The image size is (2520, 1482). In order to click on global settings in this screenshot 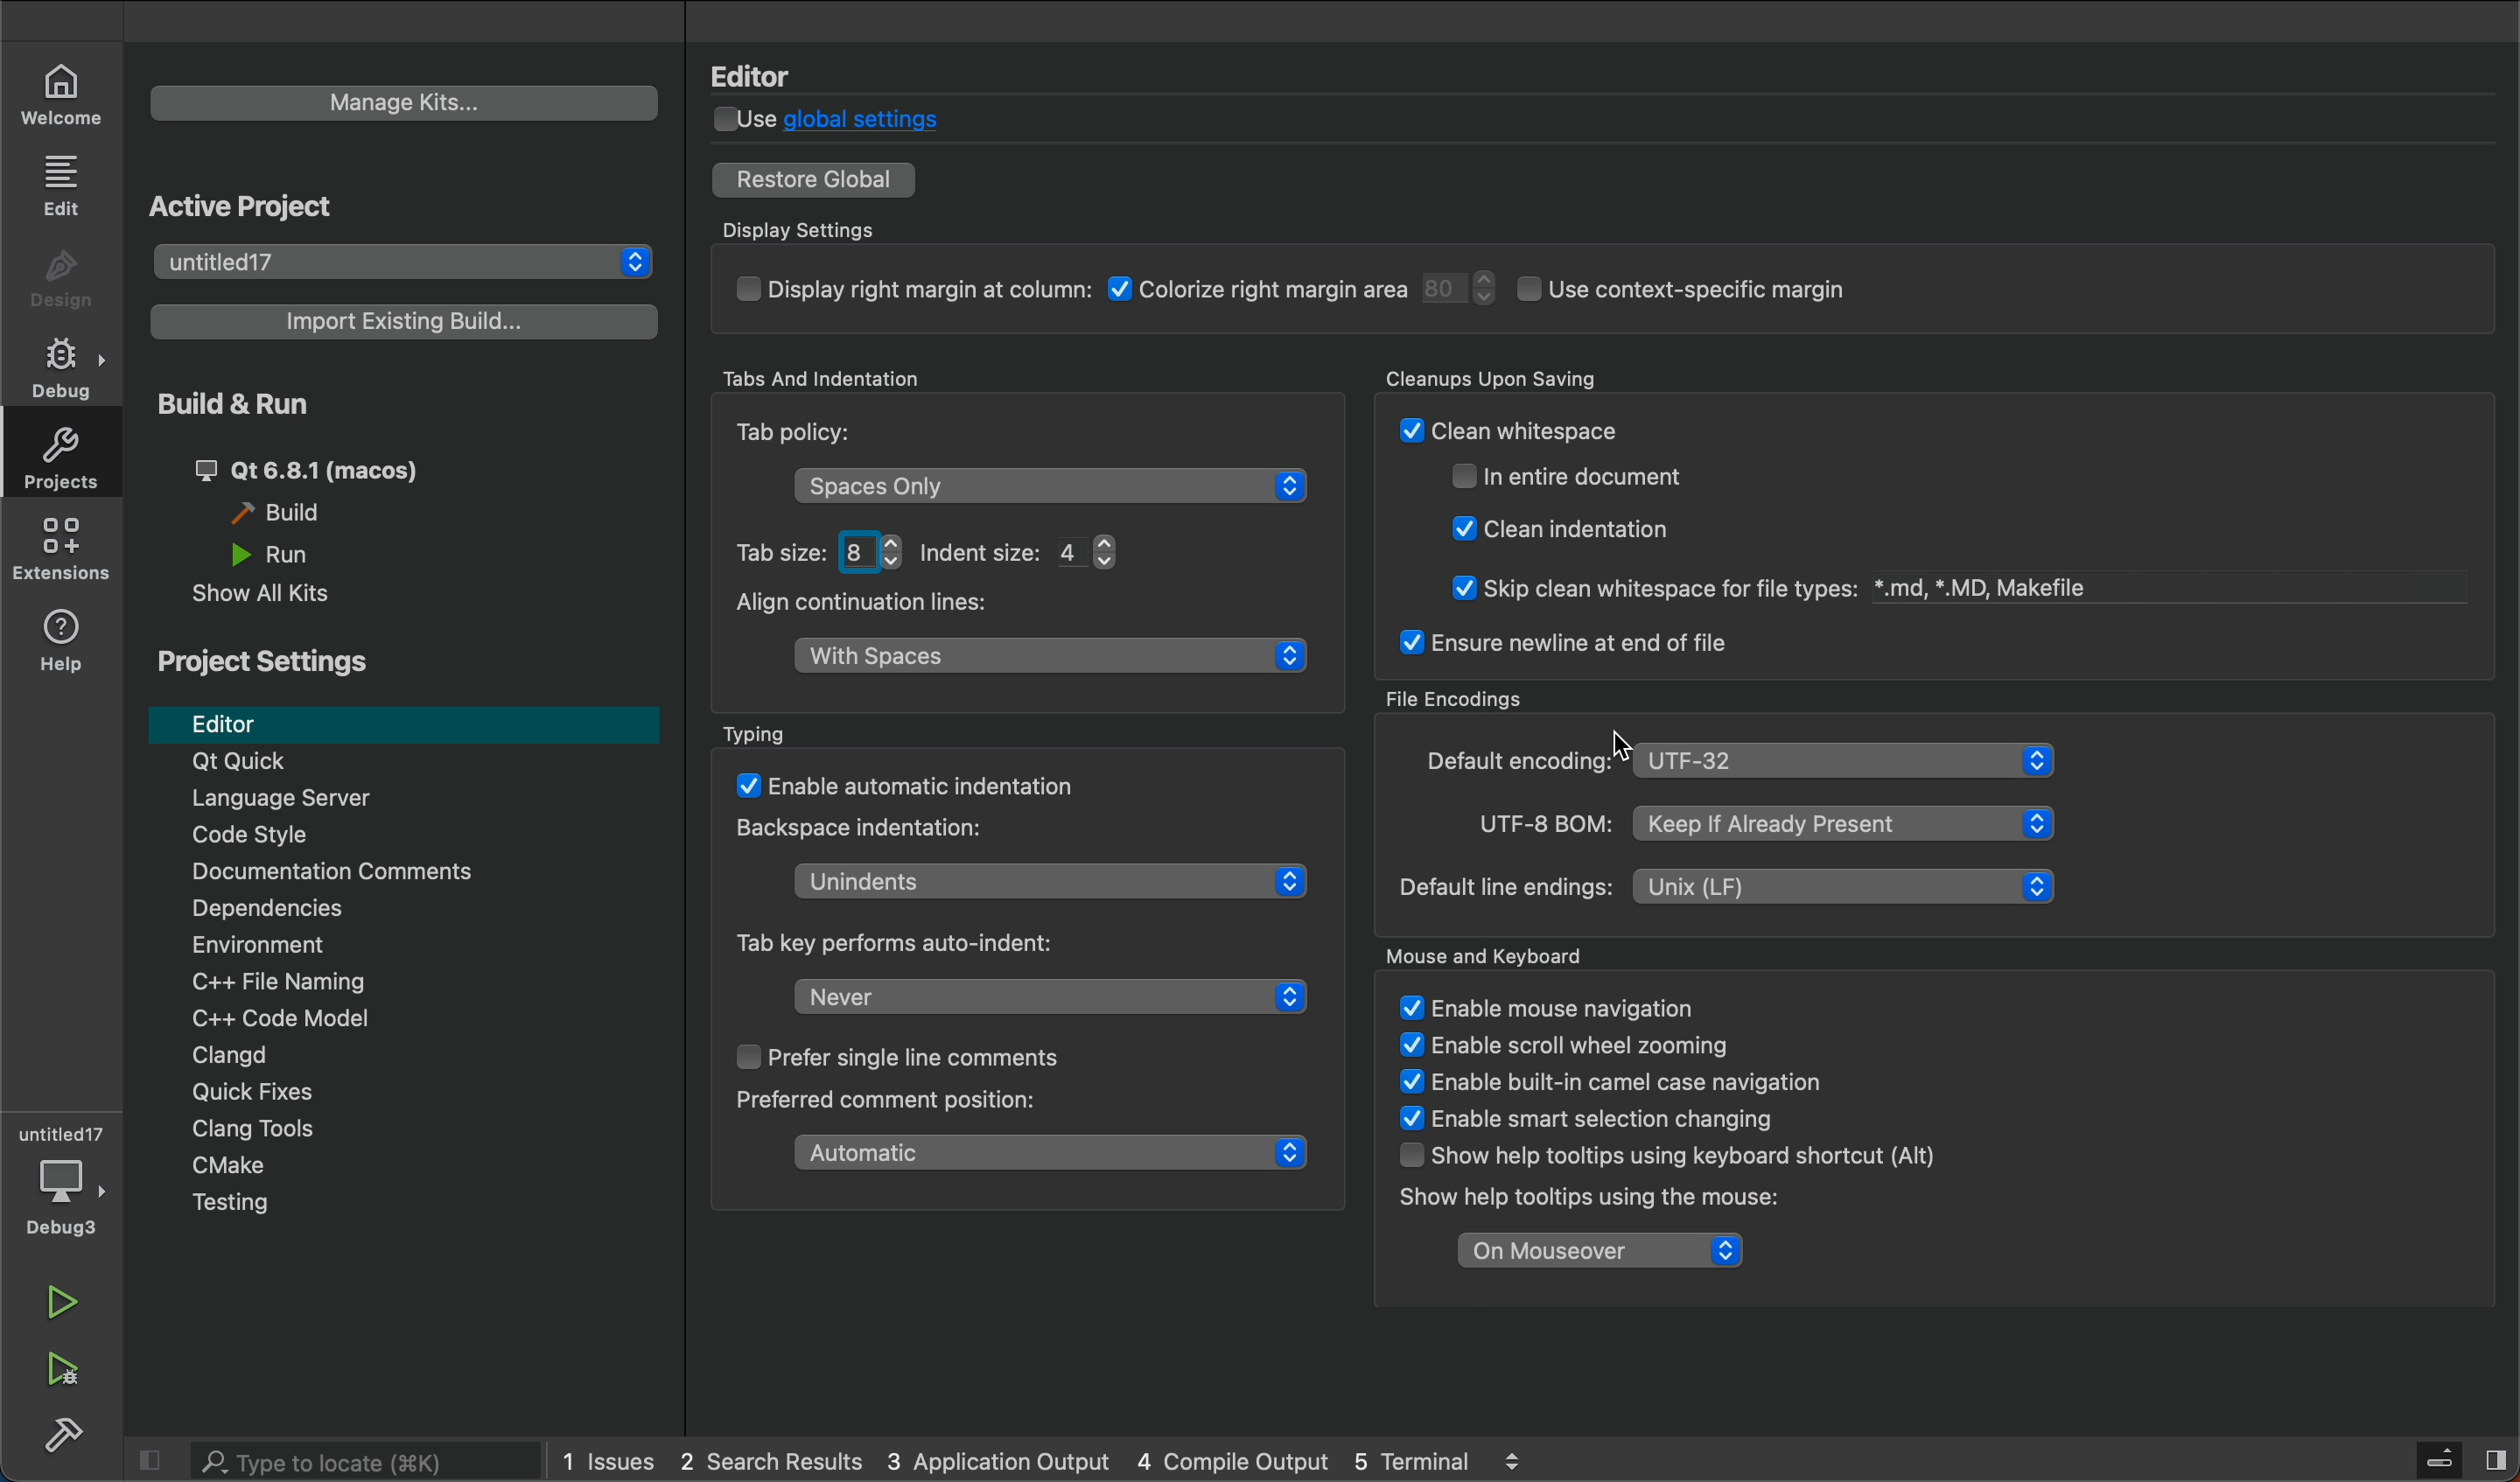, I will do `click(838, 122)`.